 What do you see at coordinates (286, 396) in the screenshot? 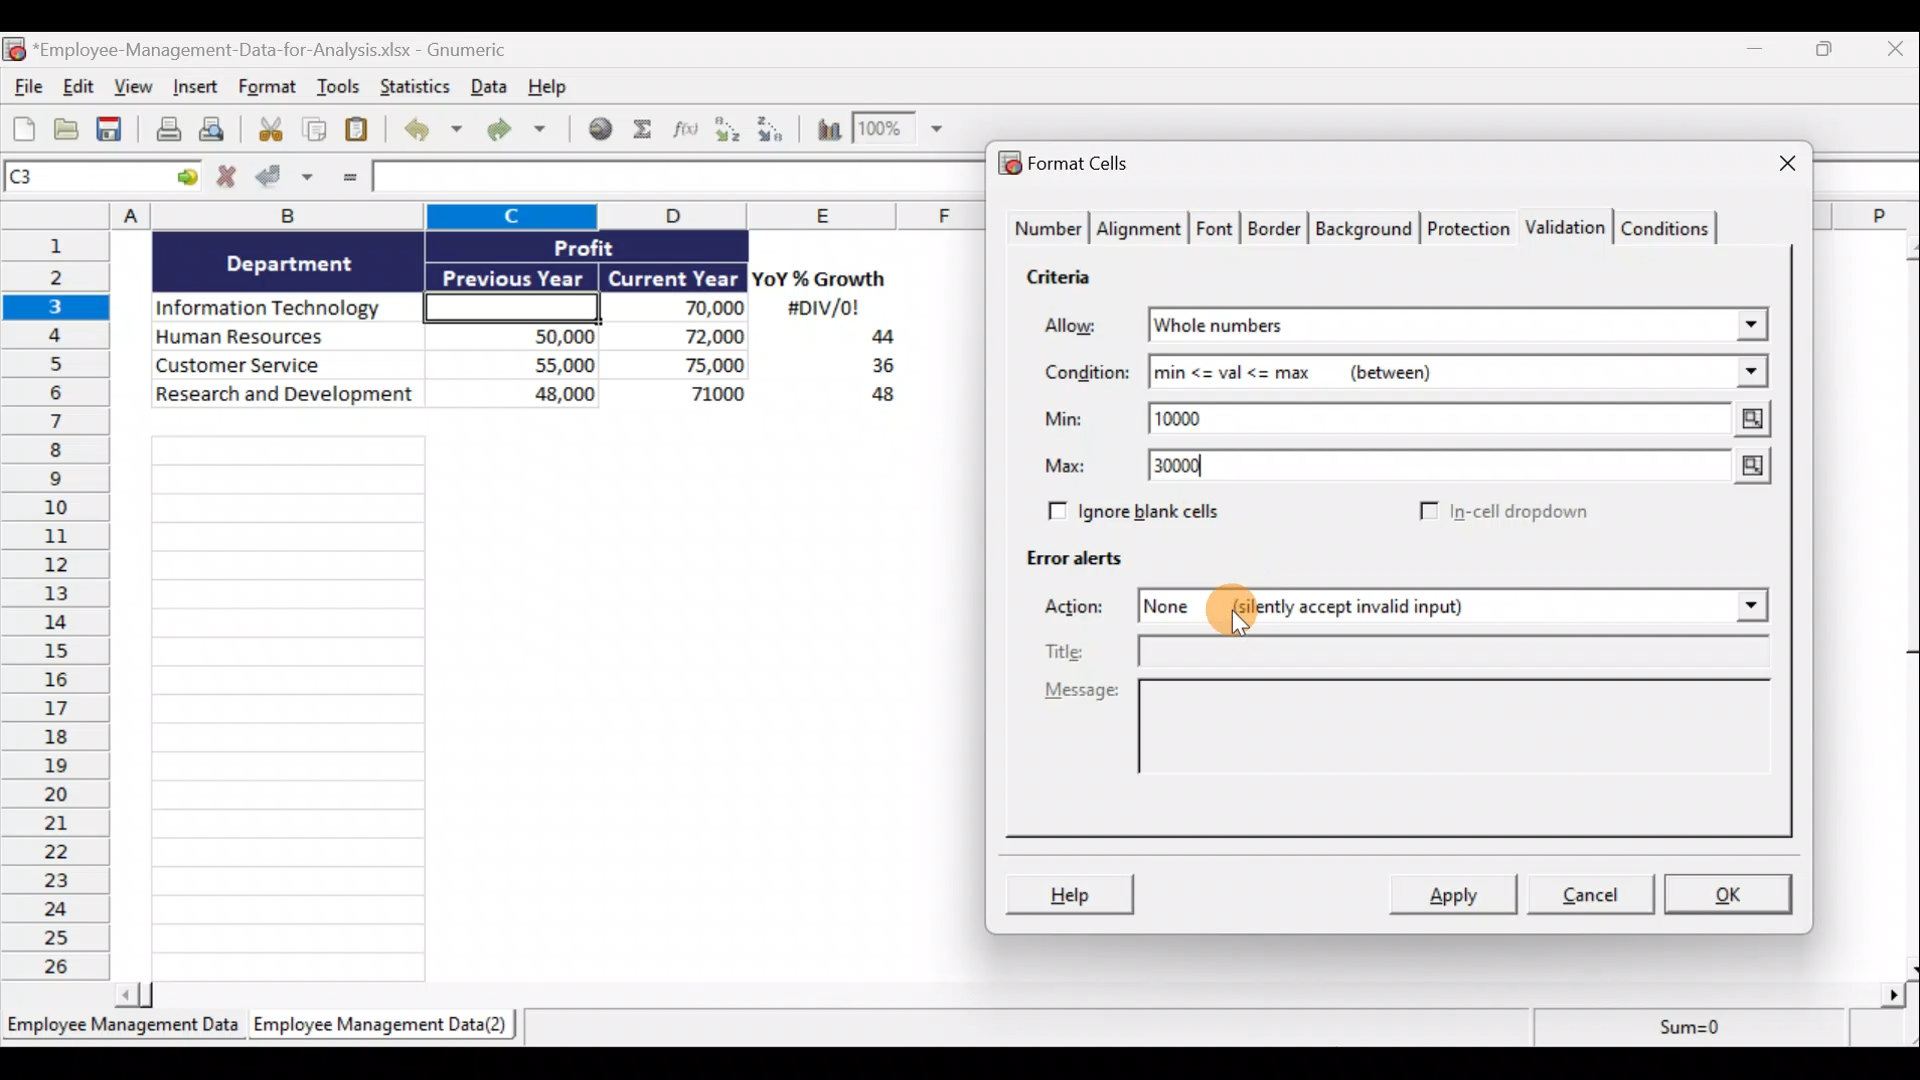
I see `Research and development` at bounding box center [286, 396].